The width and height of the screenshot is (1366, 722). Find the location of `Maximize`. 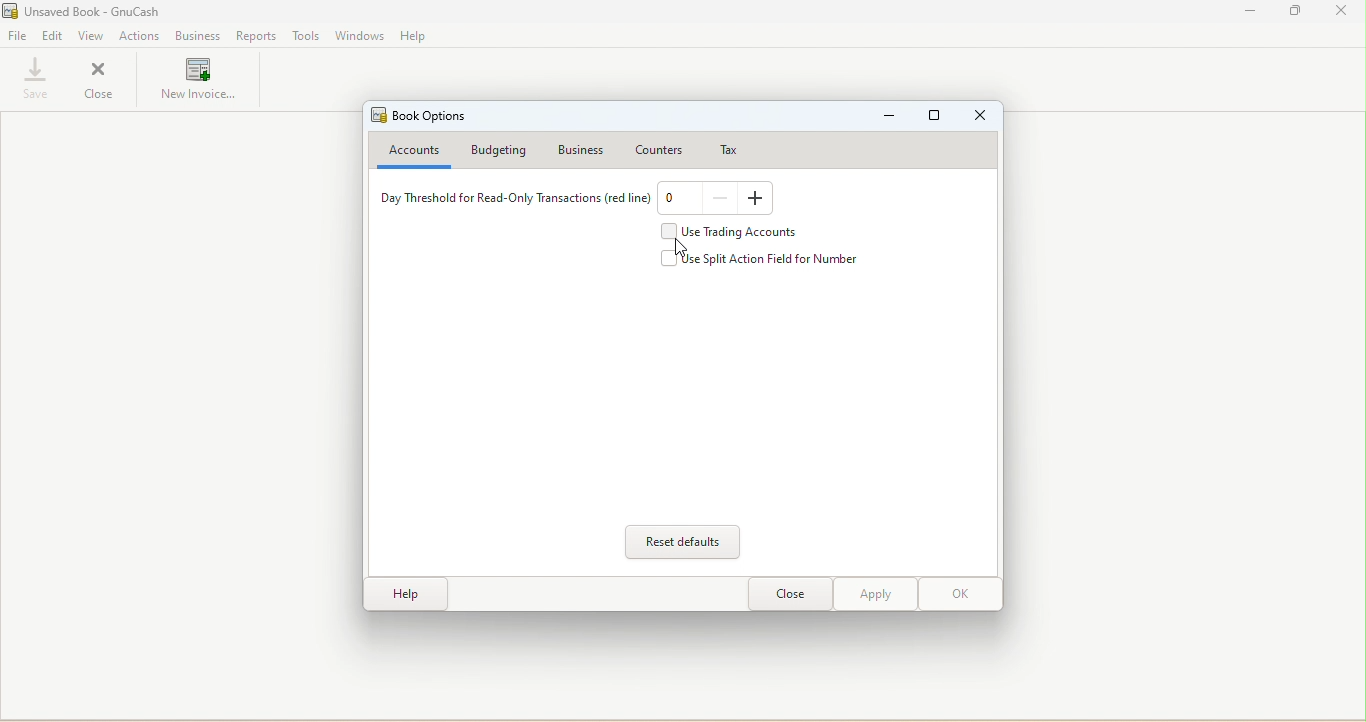

Maximize is located at coordinates (935, 118).